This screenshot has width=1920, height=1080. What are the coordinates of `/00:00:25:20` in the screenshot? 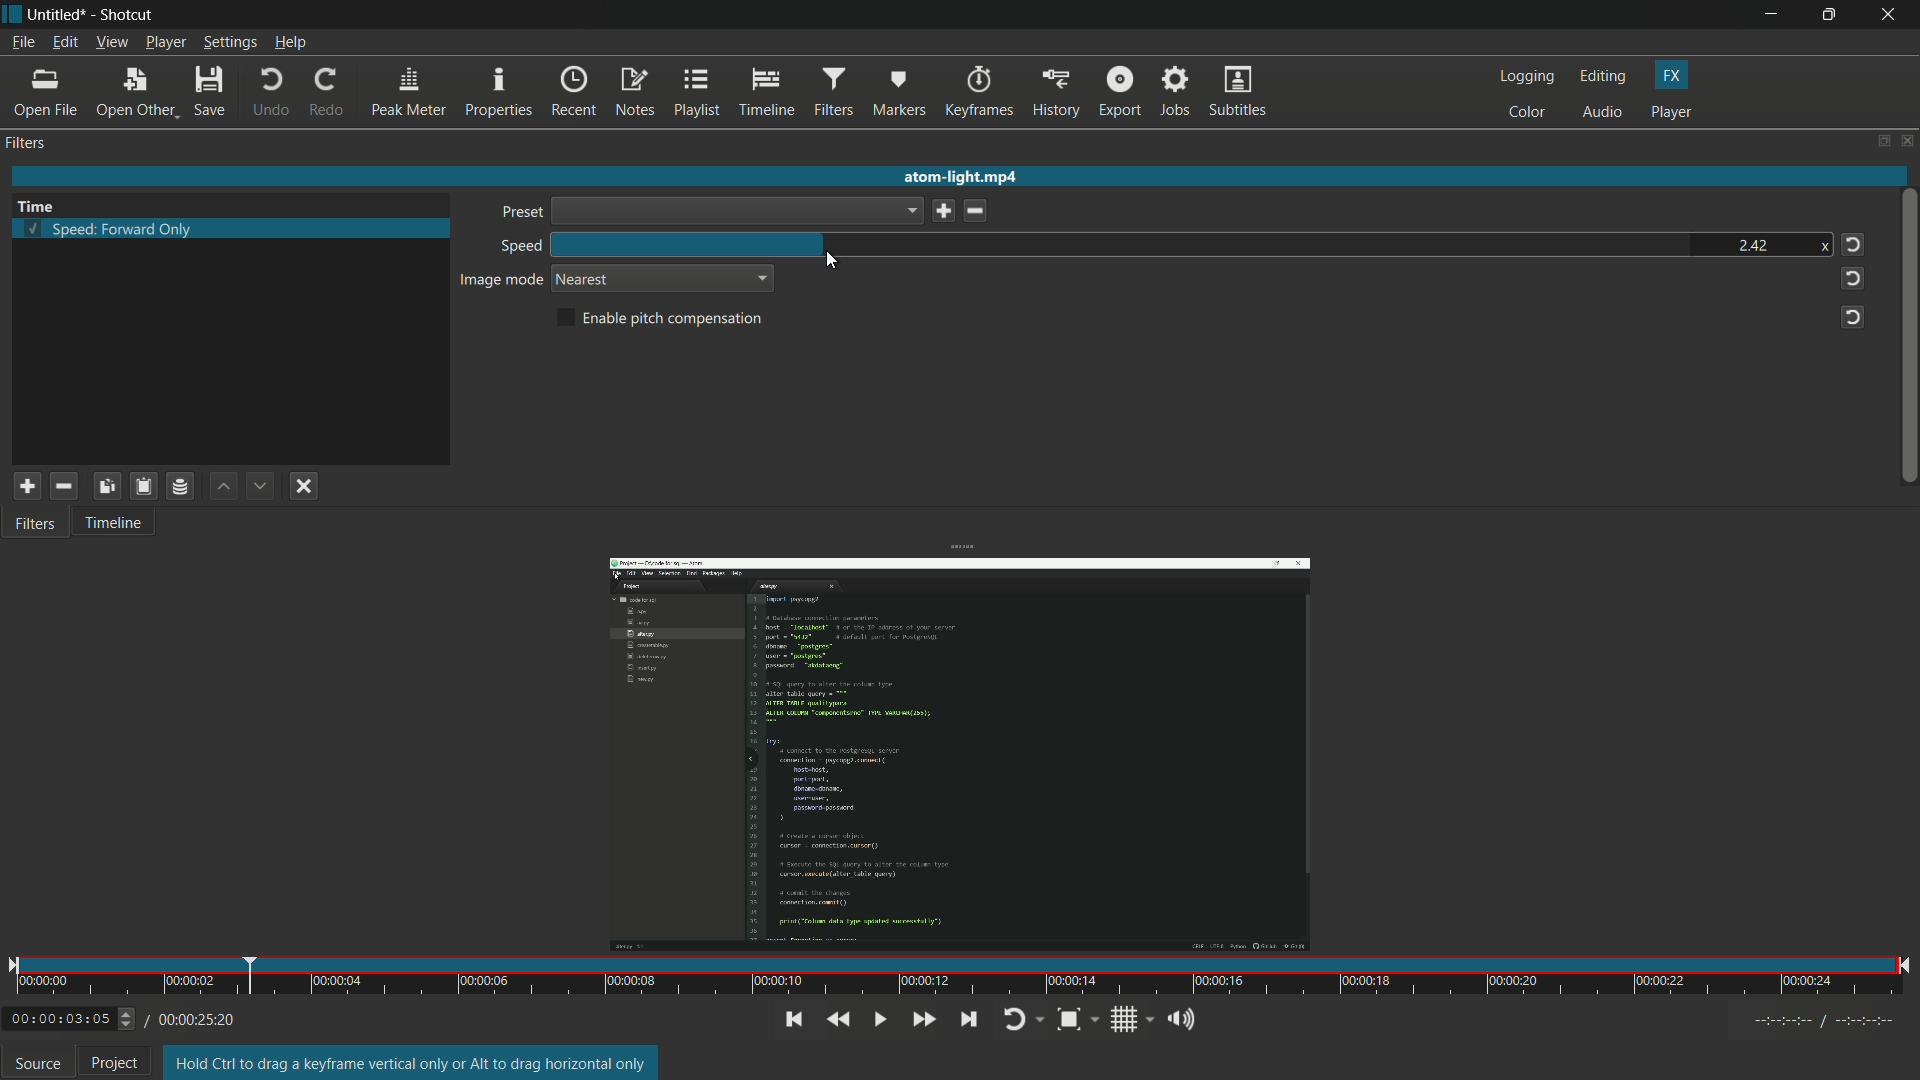 It's located at (197, 1019).